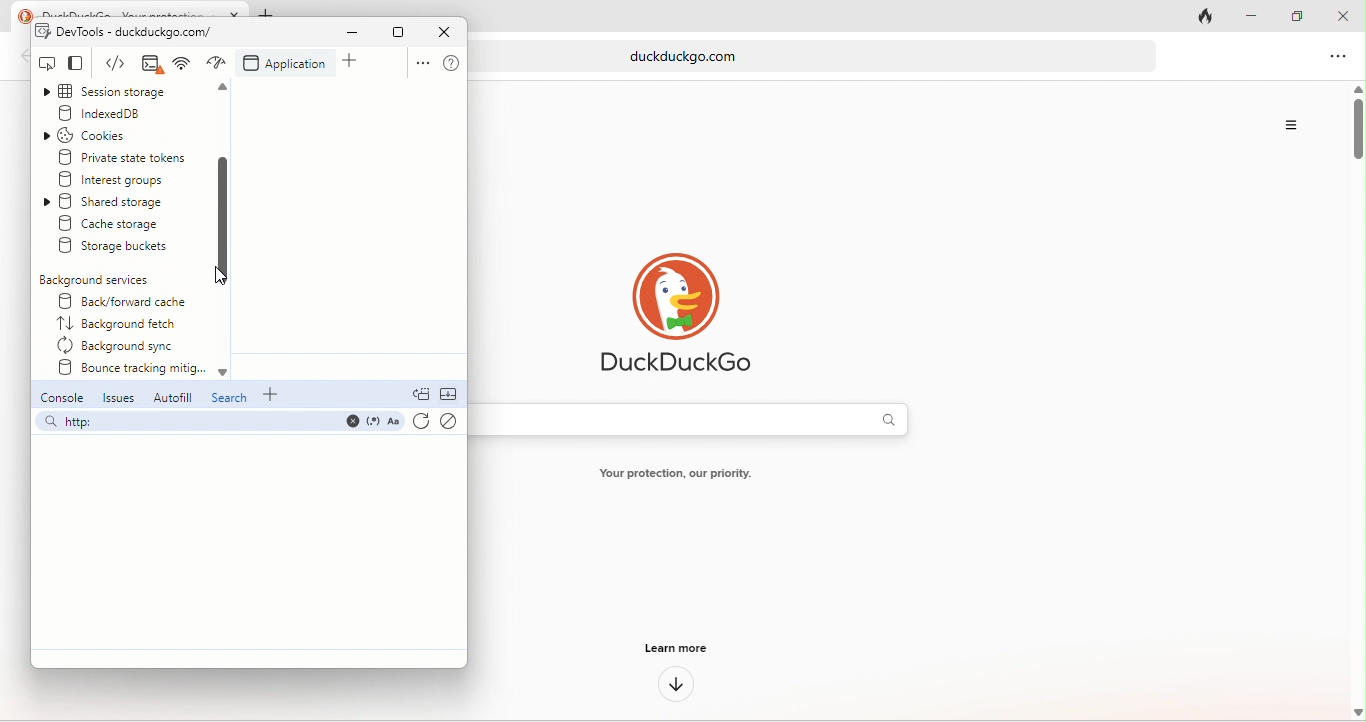 The height and width of the screenshot is (722, 1366). Describe the element at coordinates (686, 475) in the screenshot. I see `text` at that location.